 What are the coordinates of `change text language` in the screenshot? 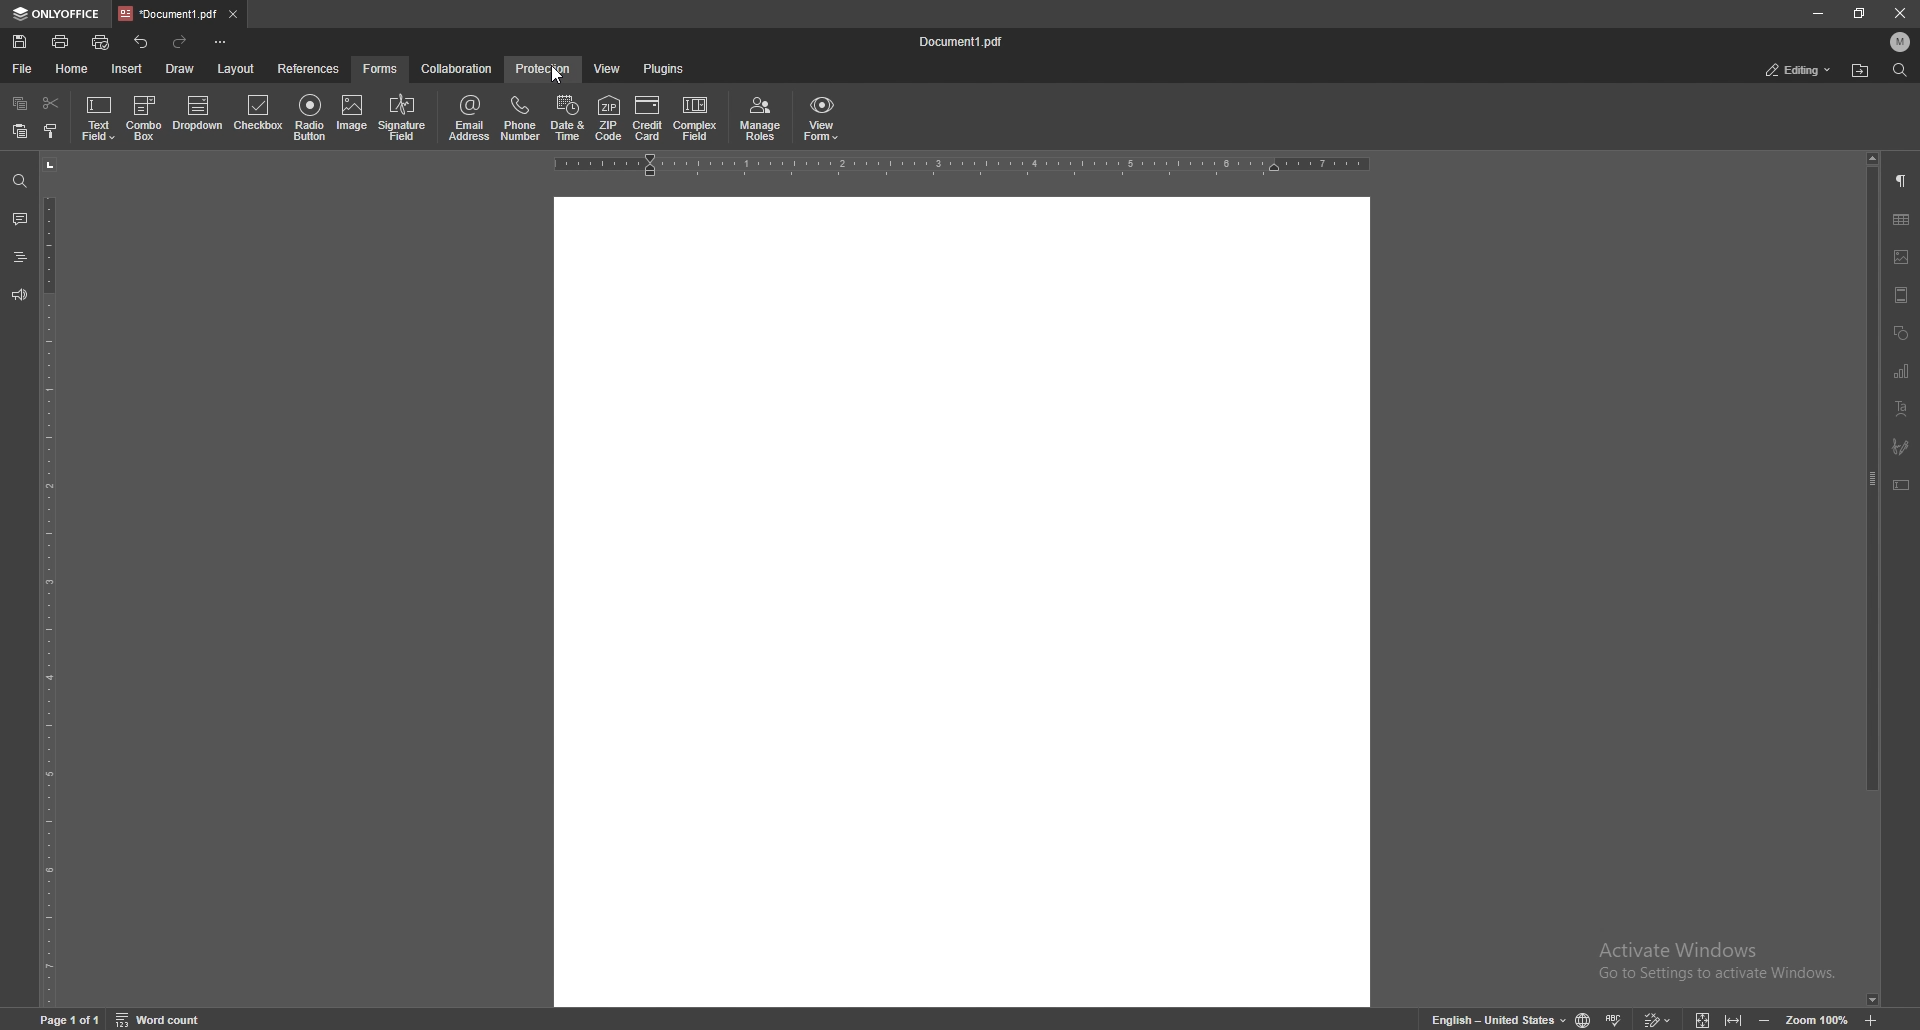 It's located at (1491, 1018).